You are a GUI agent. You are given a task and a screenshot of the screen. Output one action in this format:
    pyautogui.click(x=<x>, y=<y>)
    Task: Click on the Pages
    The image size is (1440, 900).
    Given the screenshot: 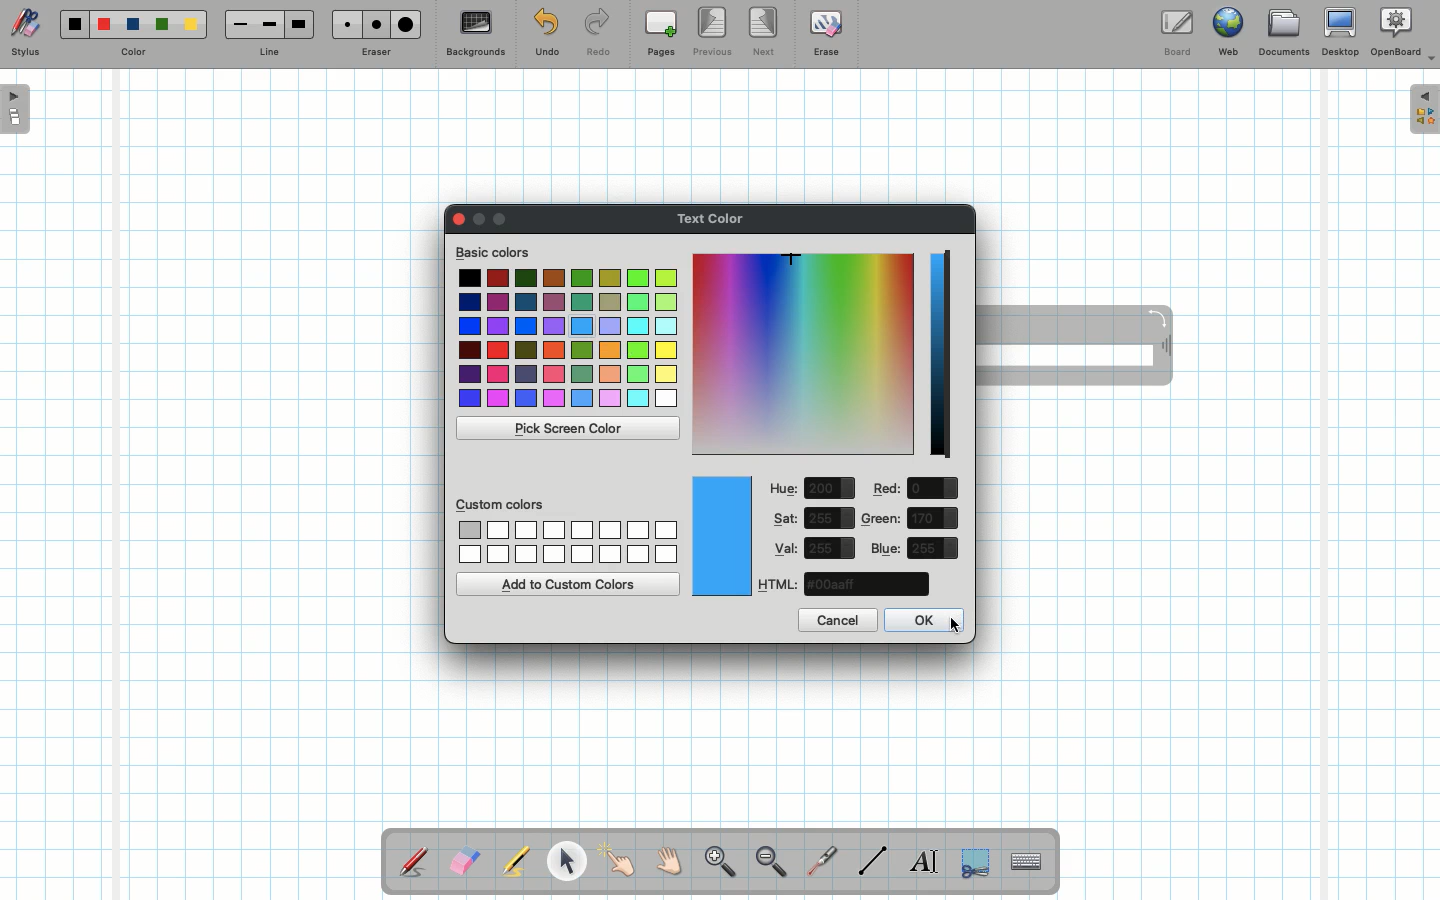 What is the action you would take?
    pyautogui.click(x=661, y=35)
    